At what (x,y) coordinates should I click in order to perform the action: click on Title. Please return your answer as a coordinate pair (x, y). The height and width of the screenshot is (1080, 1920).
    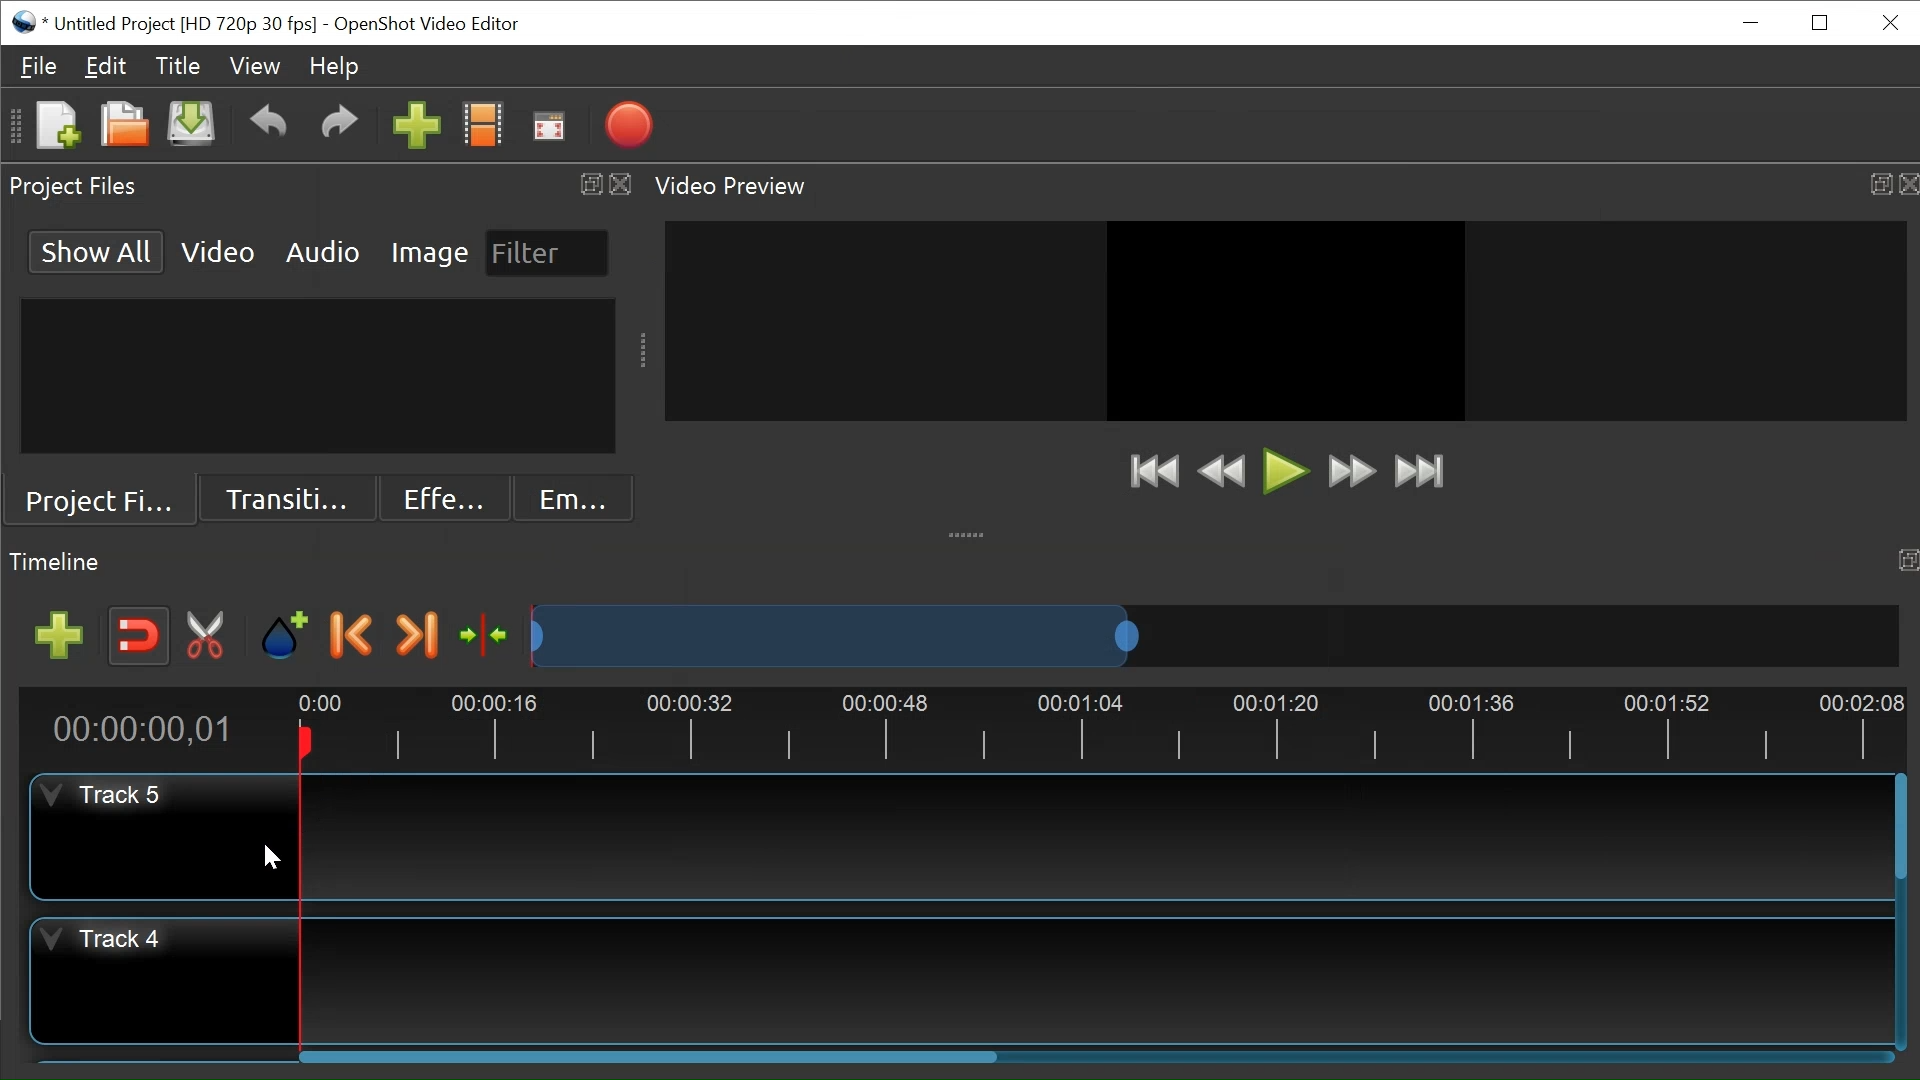
    Looking at the image, I should click on (176, 66).